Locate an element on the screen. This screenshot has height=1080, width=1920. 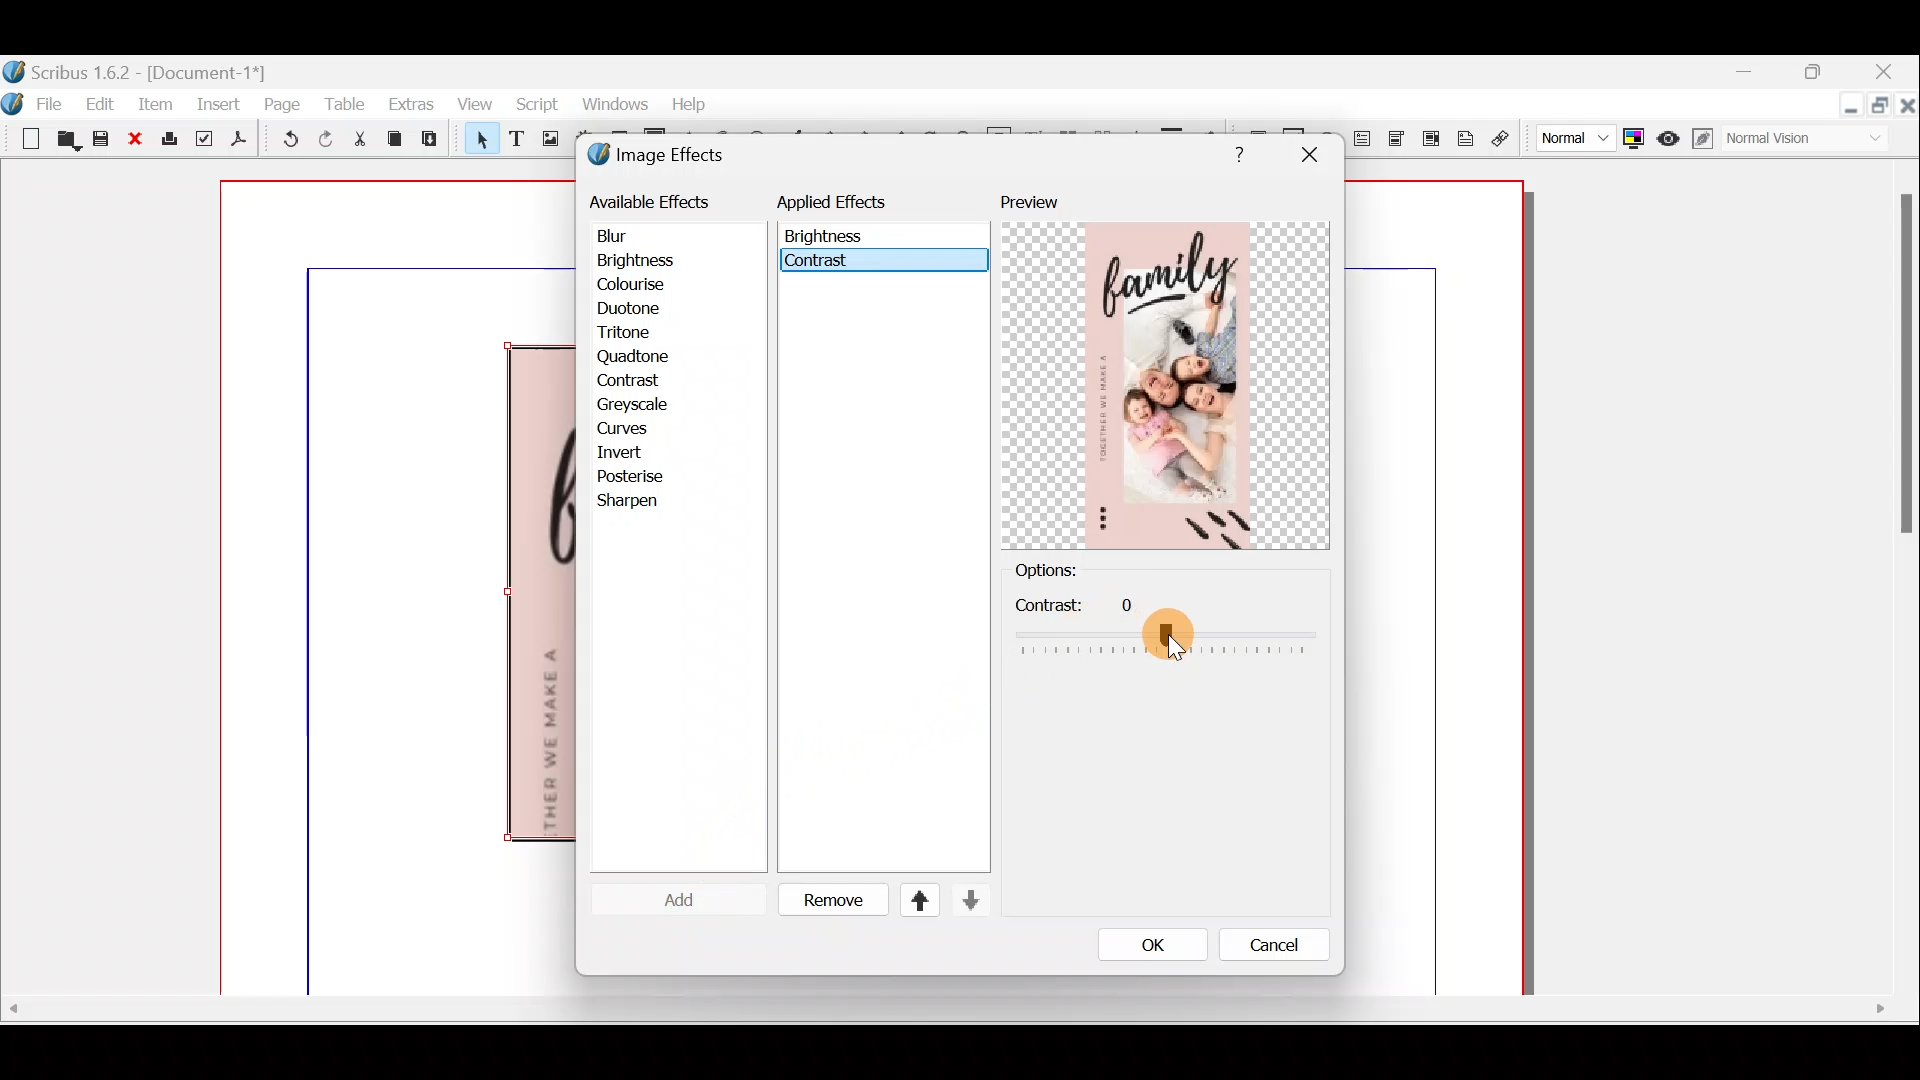
Toggle colour management system is located at coordinates (1634, 134).